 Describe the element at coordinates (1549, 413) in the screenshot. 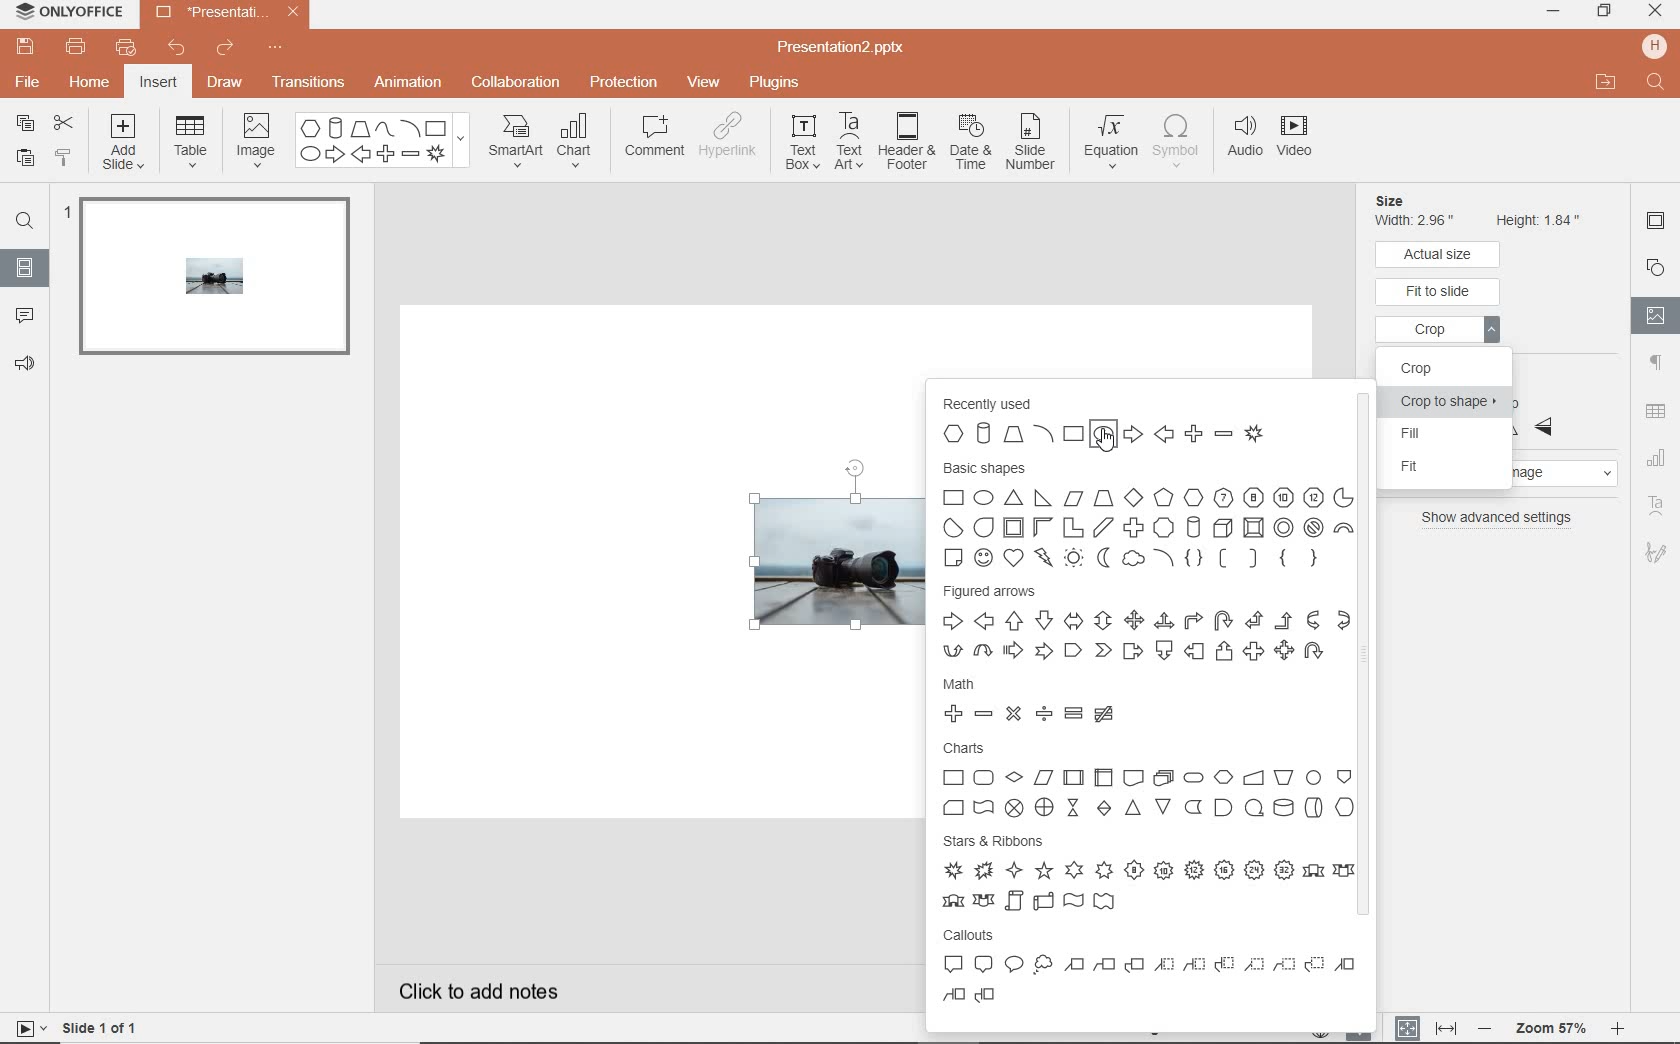

I see `flip` at that location.